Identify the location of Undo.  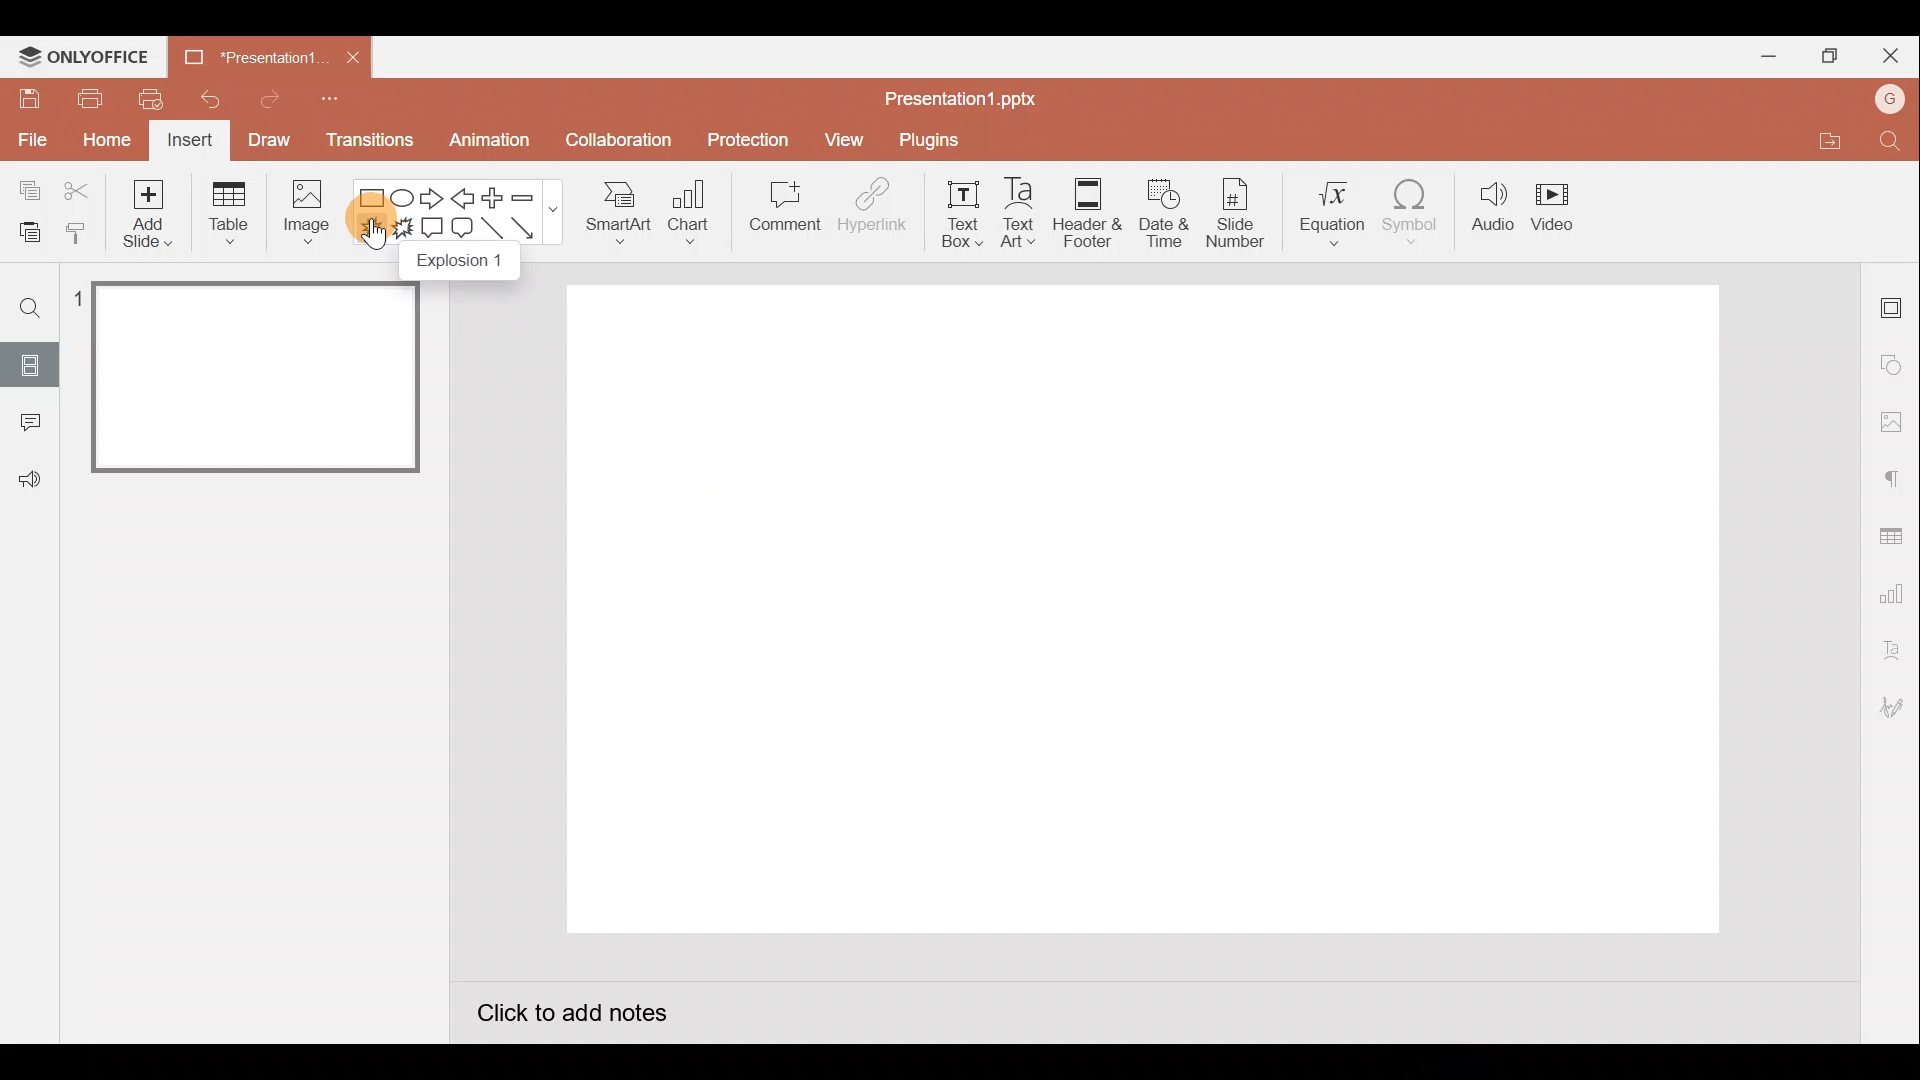
(208, 96).